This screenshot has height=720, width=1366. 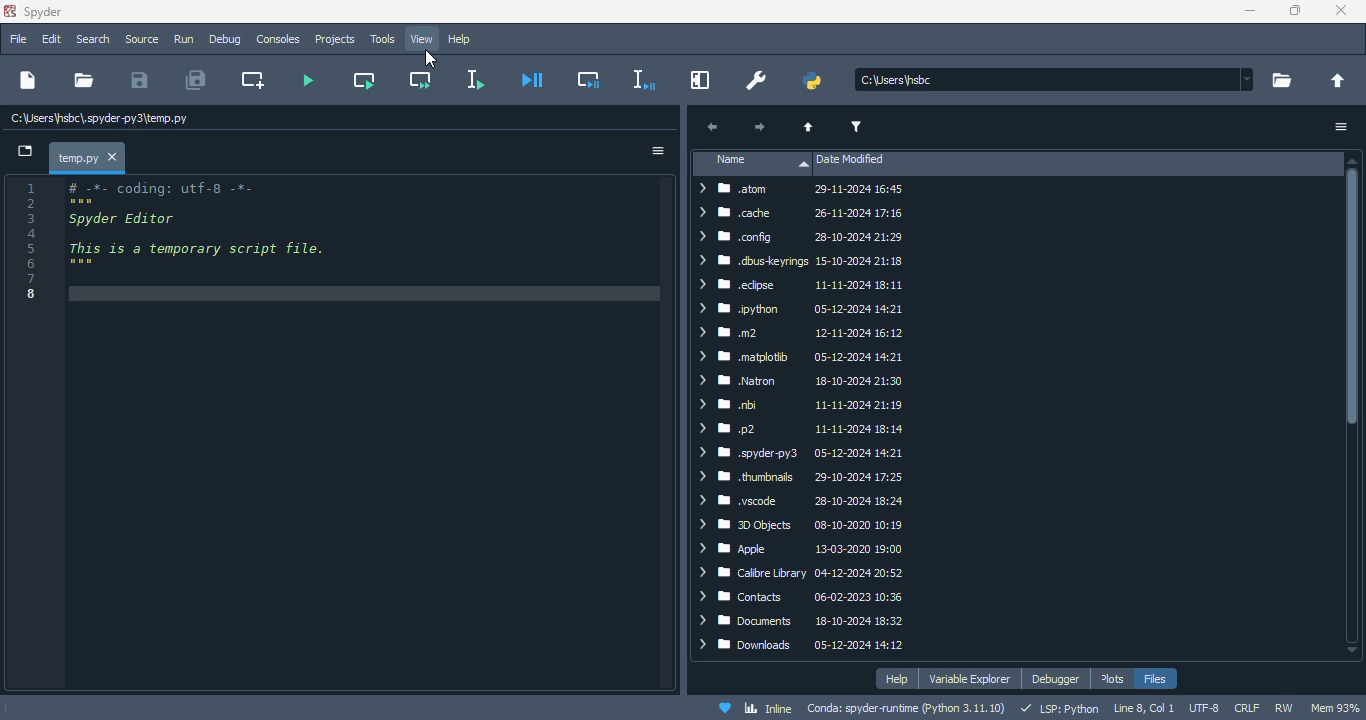 I want to click on temporary file, so click(x=99, y=118).